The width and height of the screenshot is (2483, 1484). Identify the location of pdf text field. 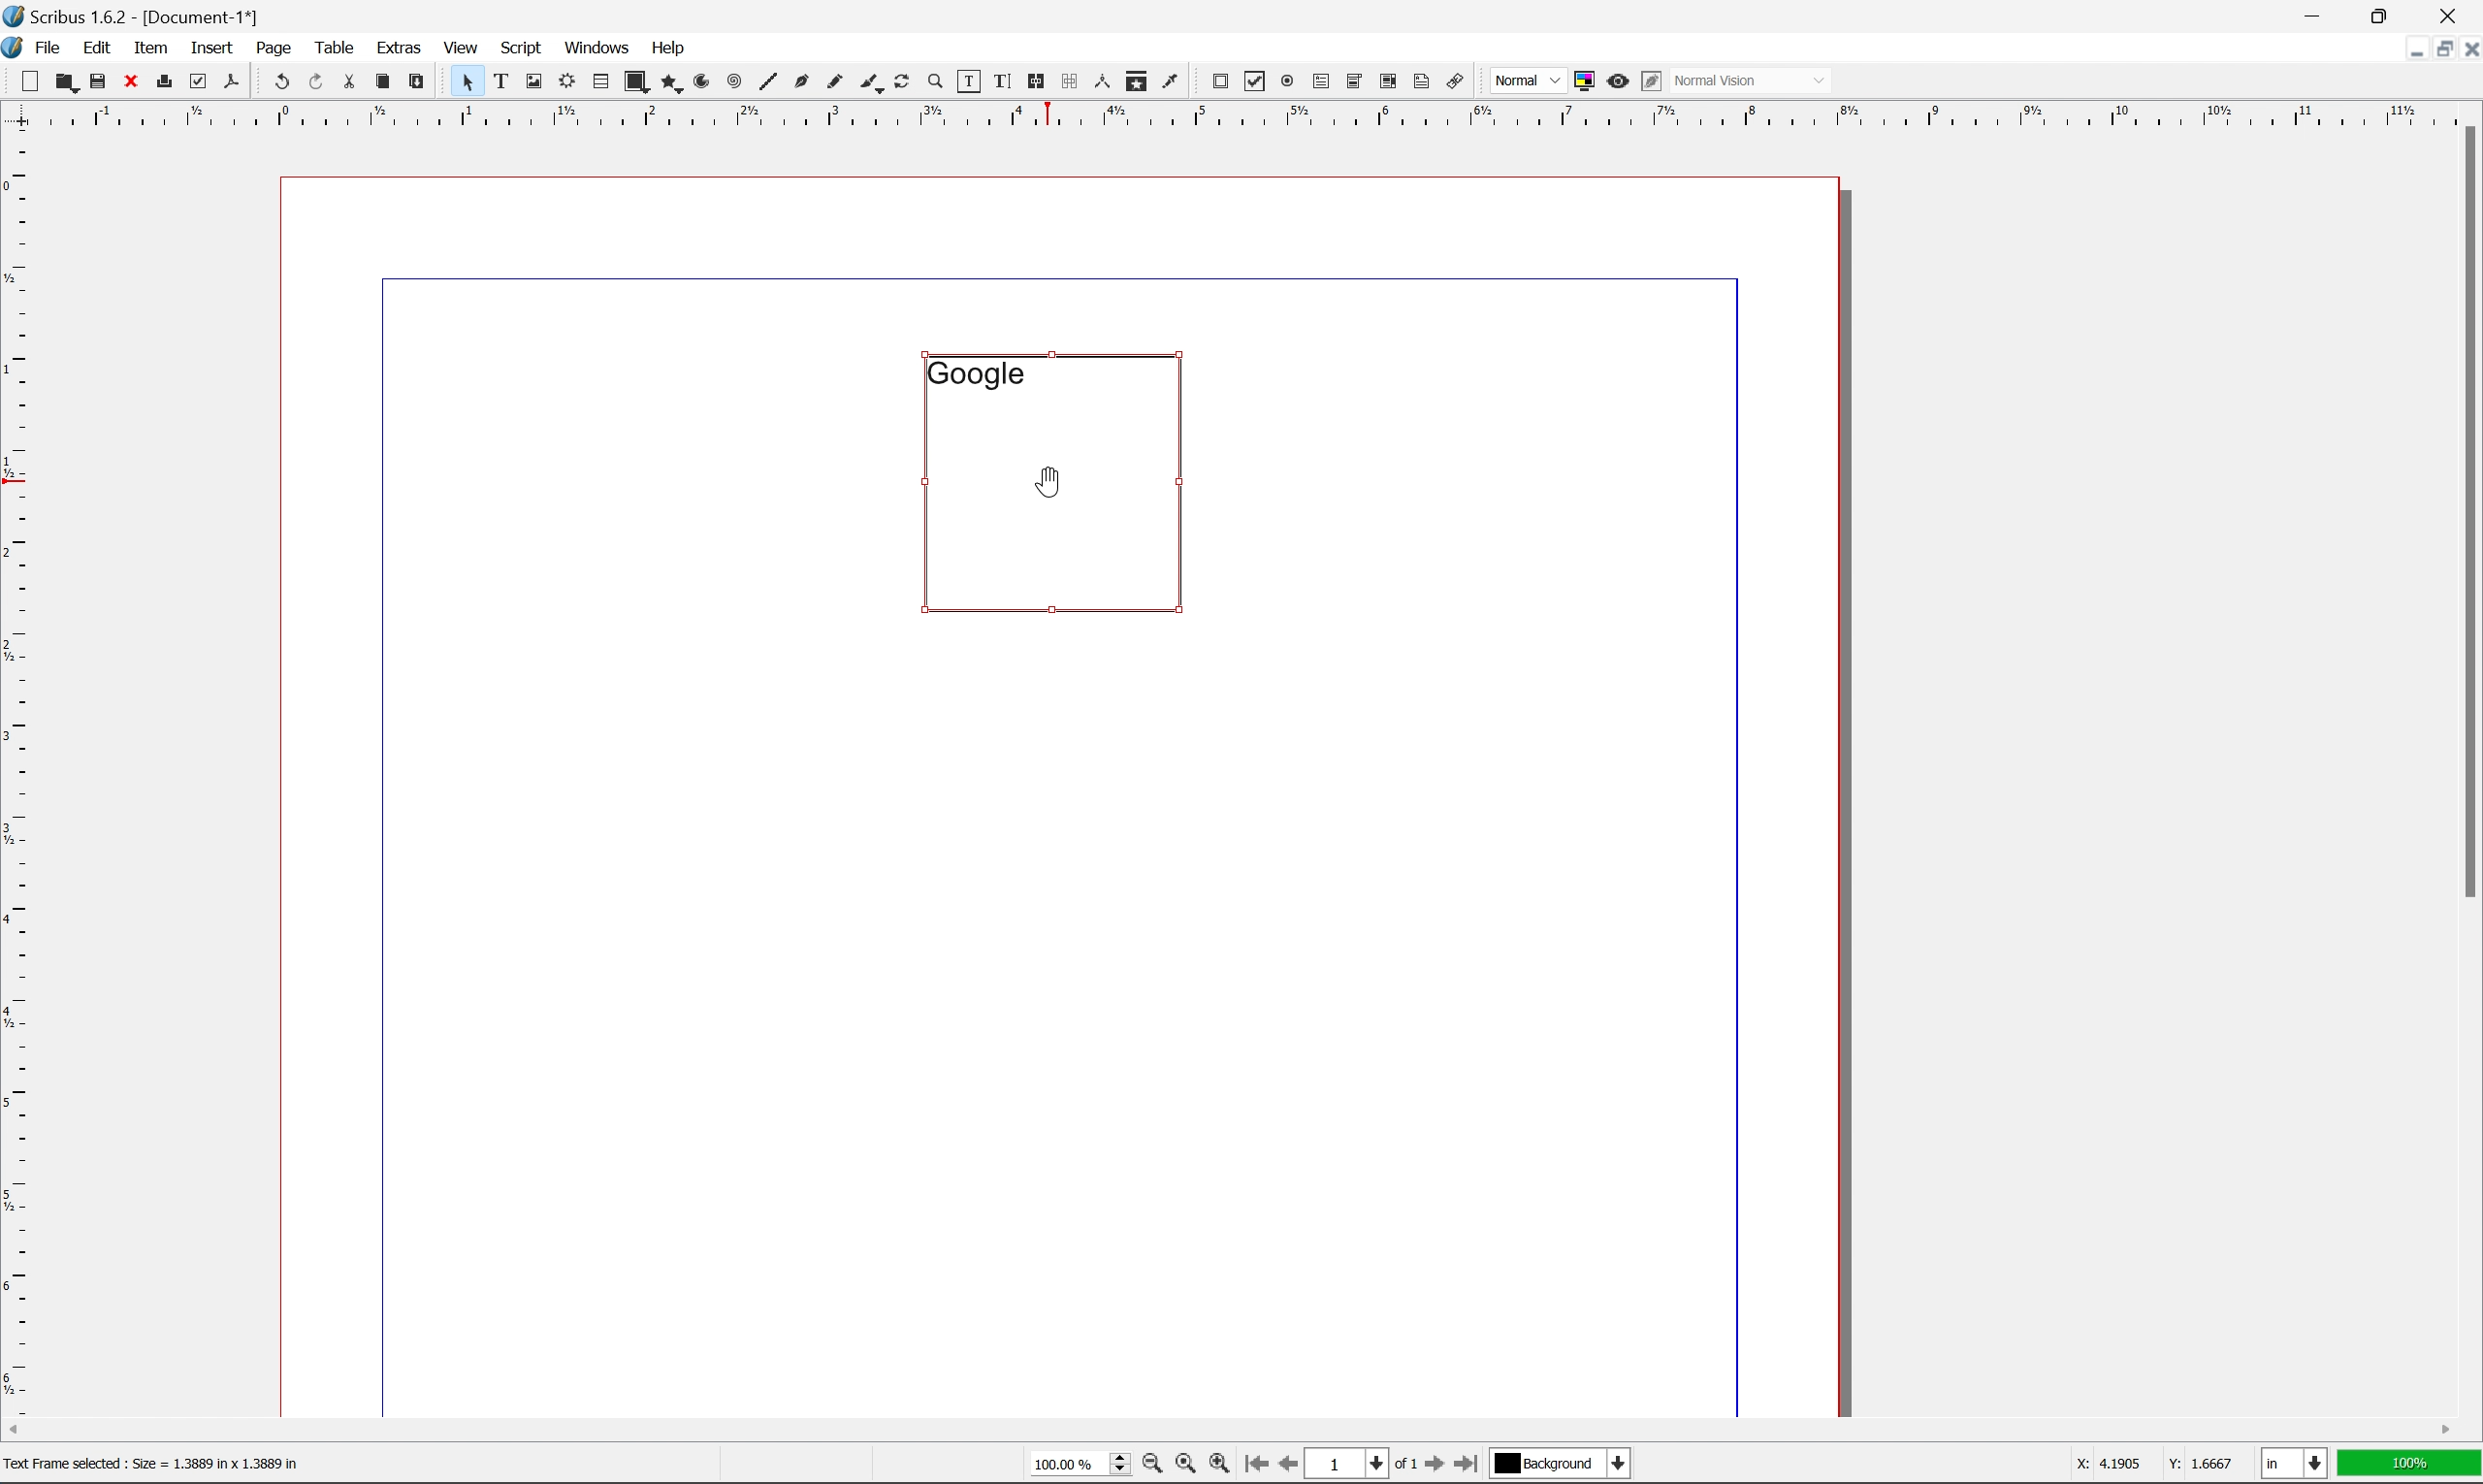
(1318, 83).